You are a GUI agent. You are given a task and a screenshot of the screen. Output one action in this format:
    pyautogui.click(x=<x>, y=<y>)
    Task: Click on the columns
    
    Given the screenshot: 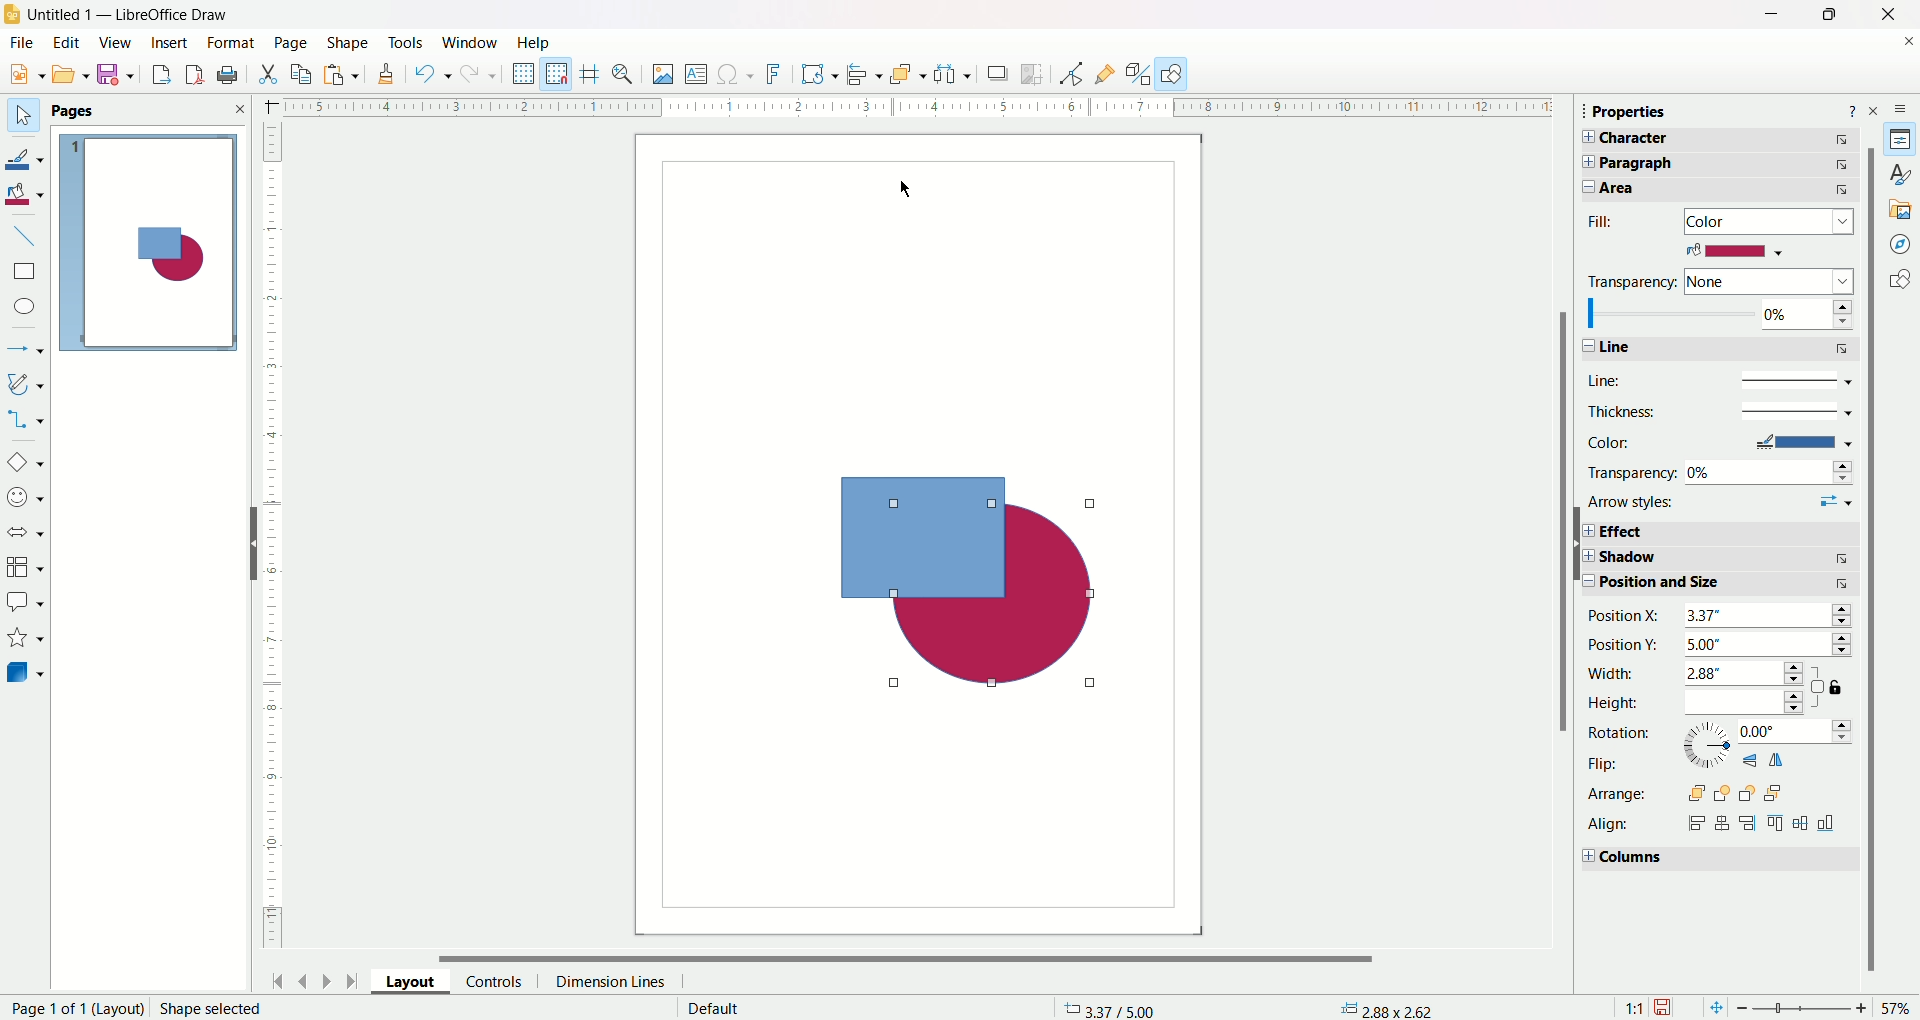 What is the action you would take?
    pyautogui.click(x=1714, y=860)
    